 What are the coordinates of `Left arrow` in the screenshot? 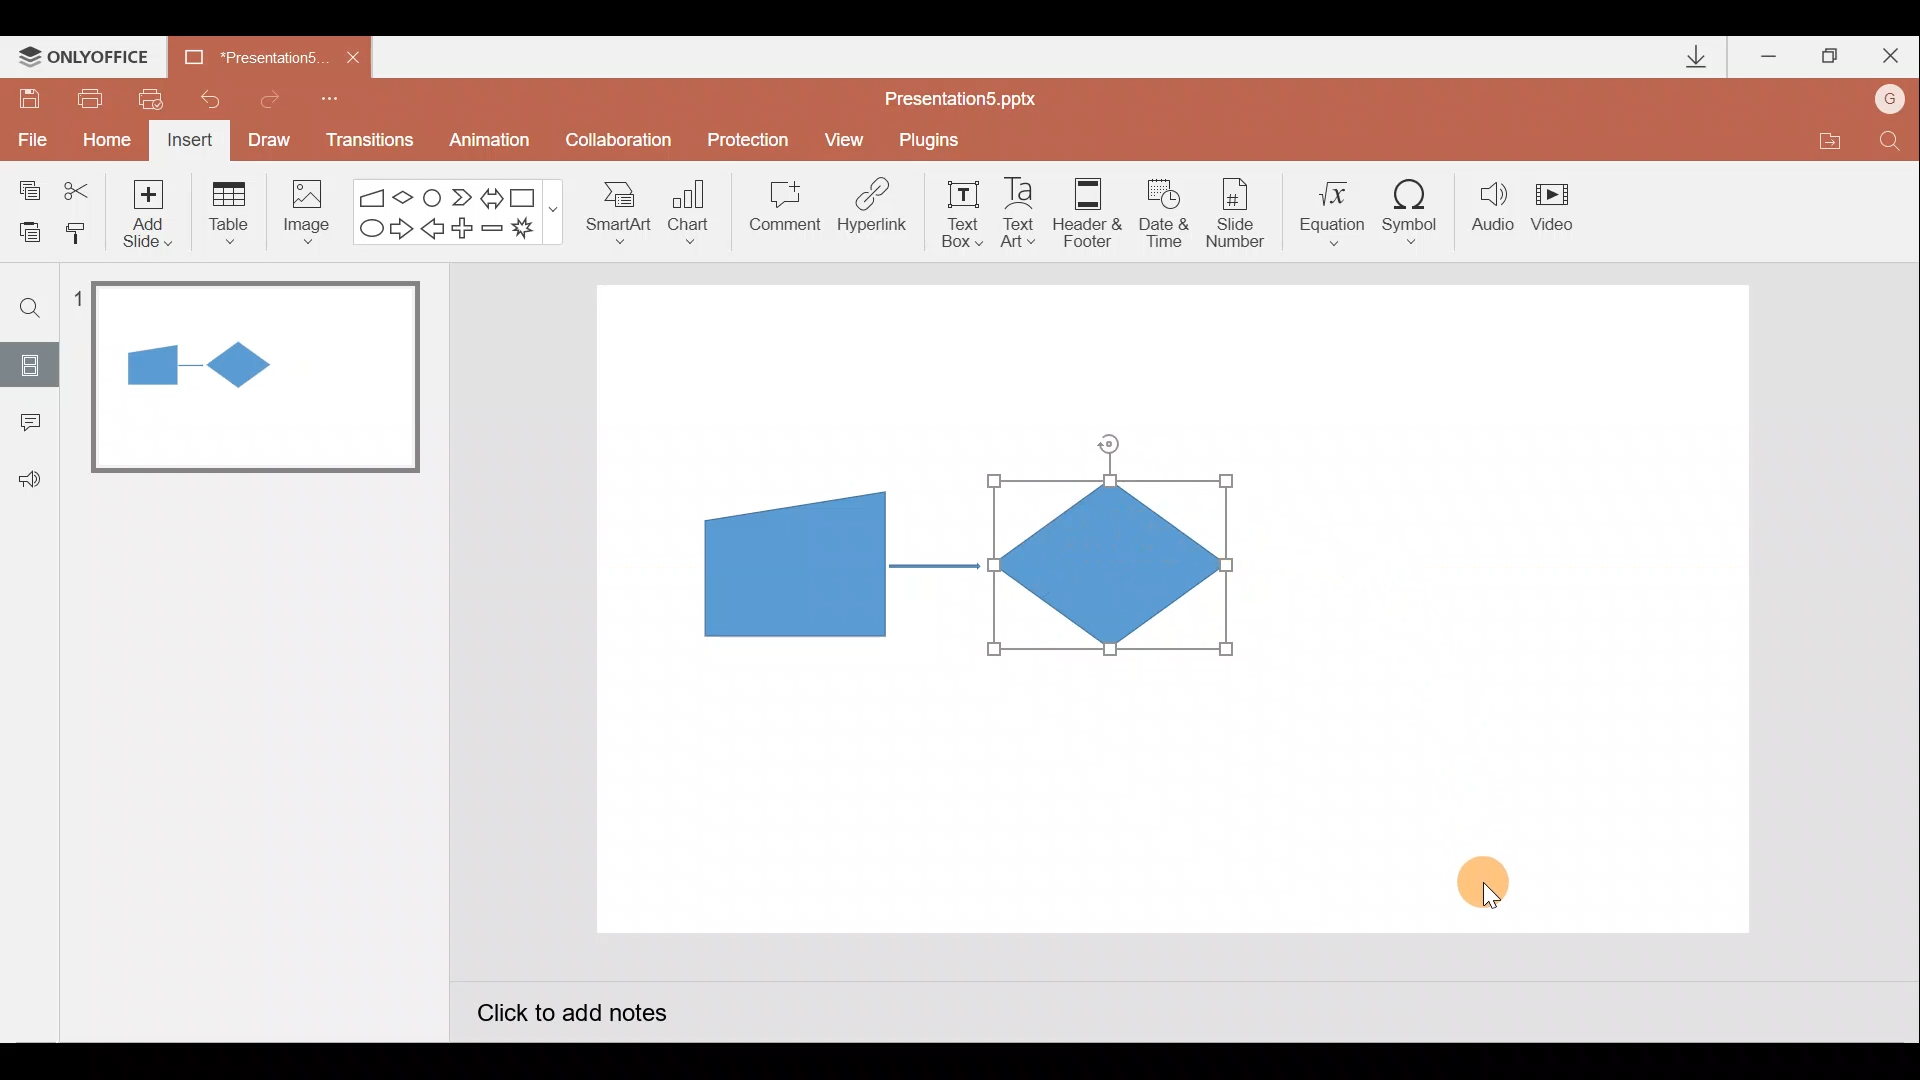 It's located at (434, 231).